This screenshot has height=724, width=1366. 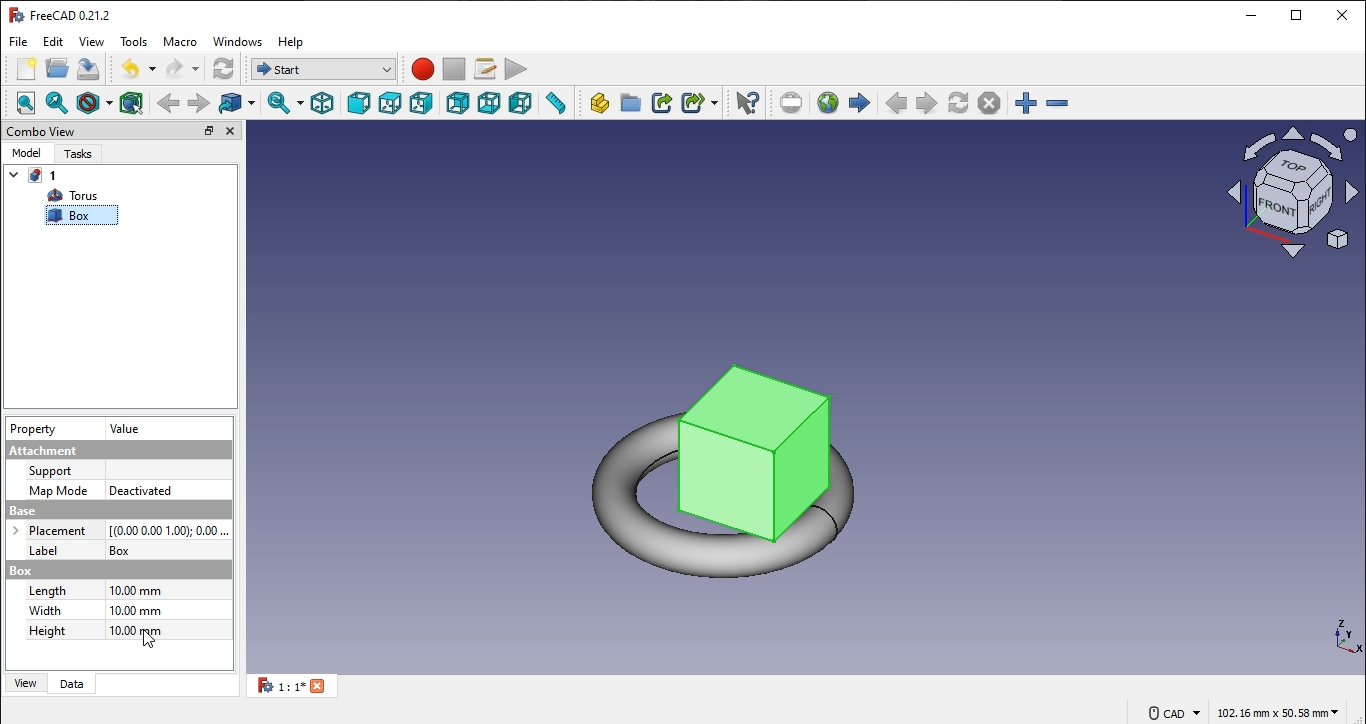 What do you see at coordinates (72, 685) in the screenshot?
I see `data` at bounding box center [72, 685].